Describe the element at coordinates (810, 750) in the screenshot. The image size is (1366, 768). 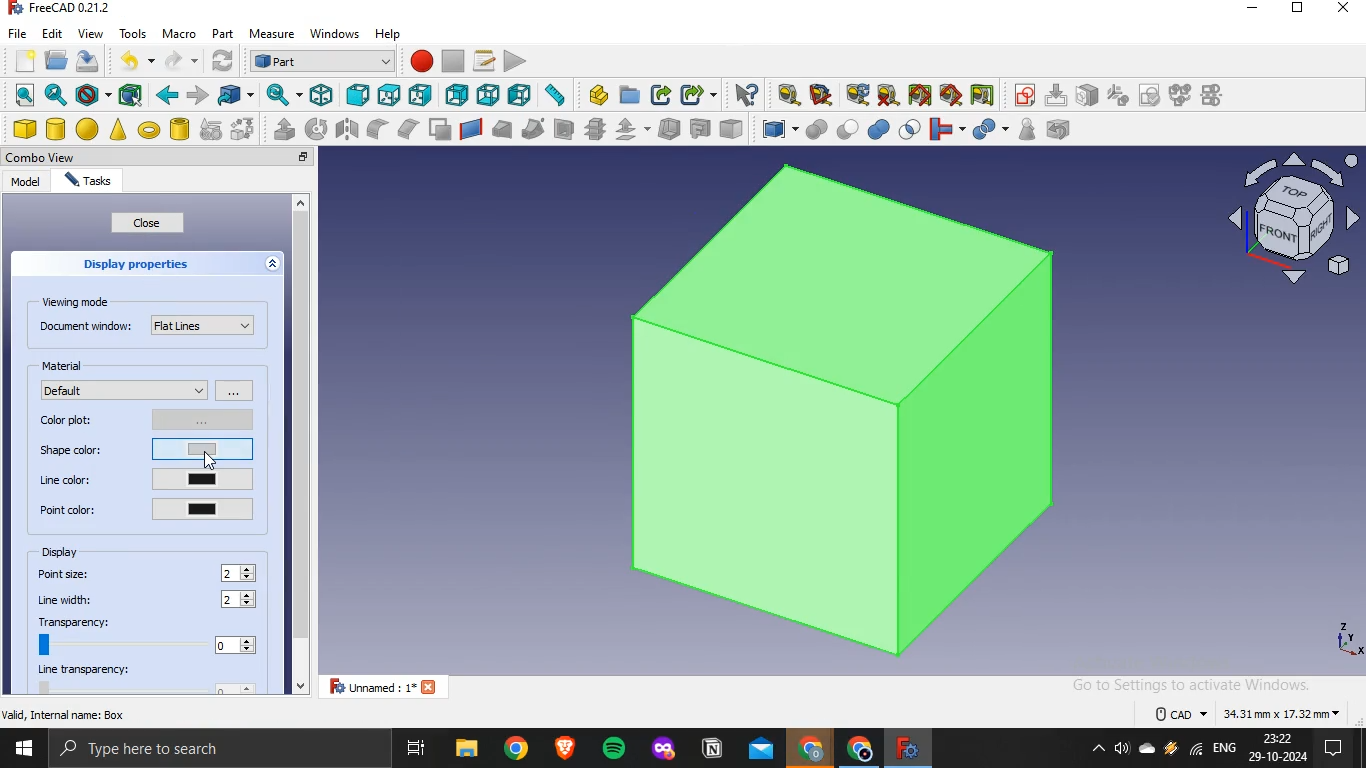
I see `google chrome` at that location.